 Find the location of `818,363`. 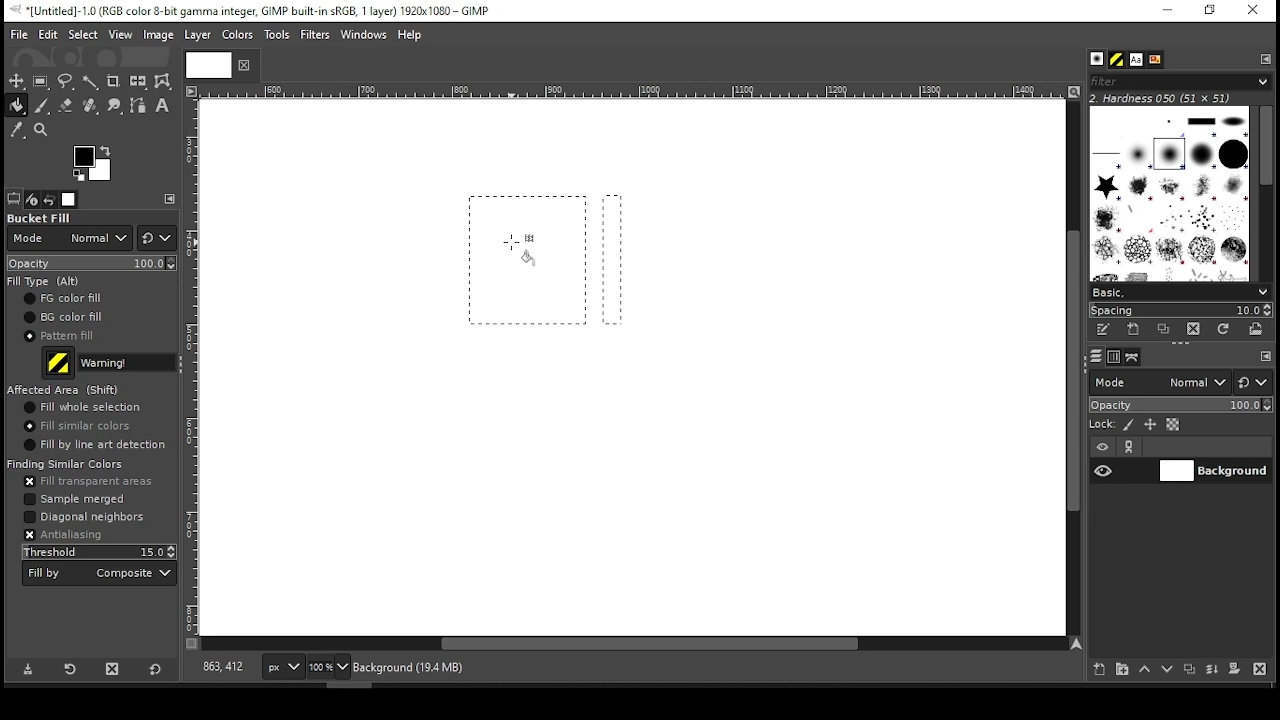

818,363 is located at coordinates (221, 667).